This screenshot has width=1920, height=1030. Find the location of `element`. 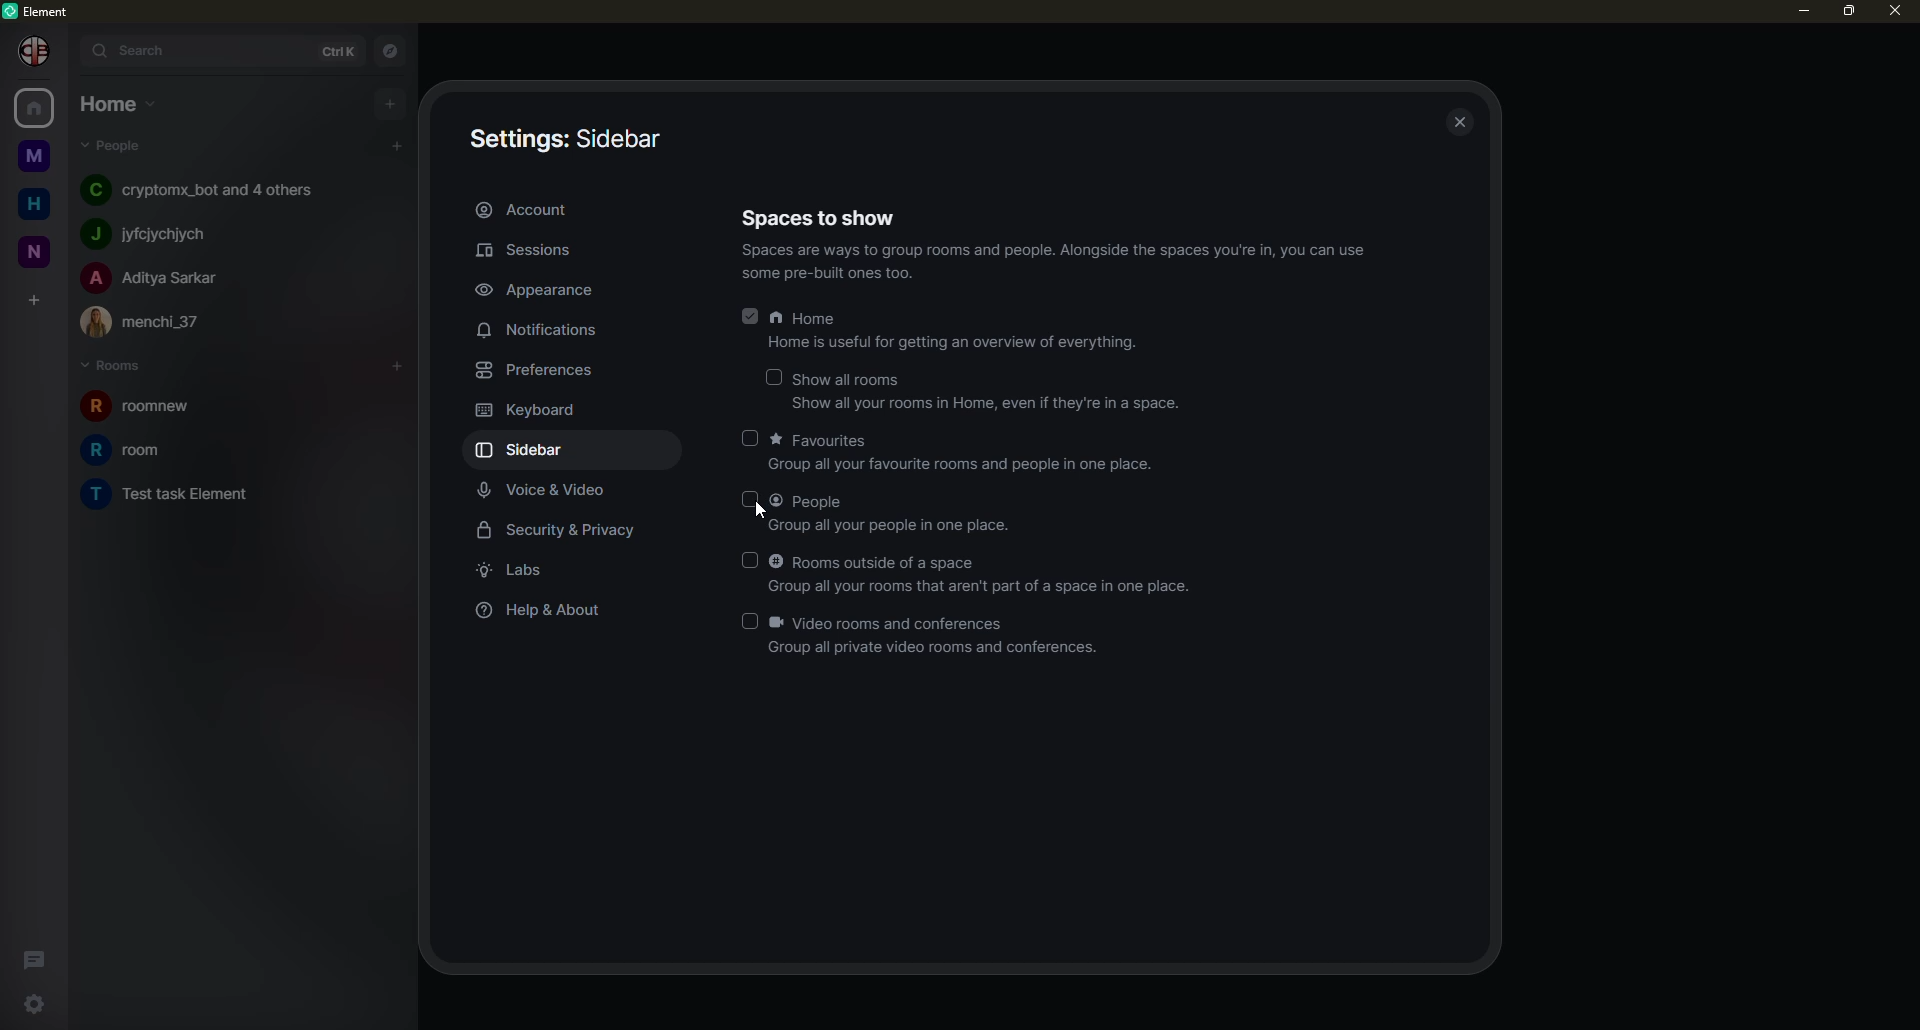

element is located at coordinates (43, 11).